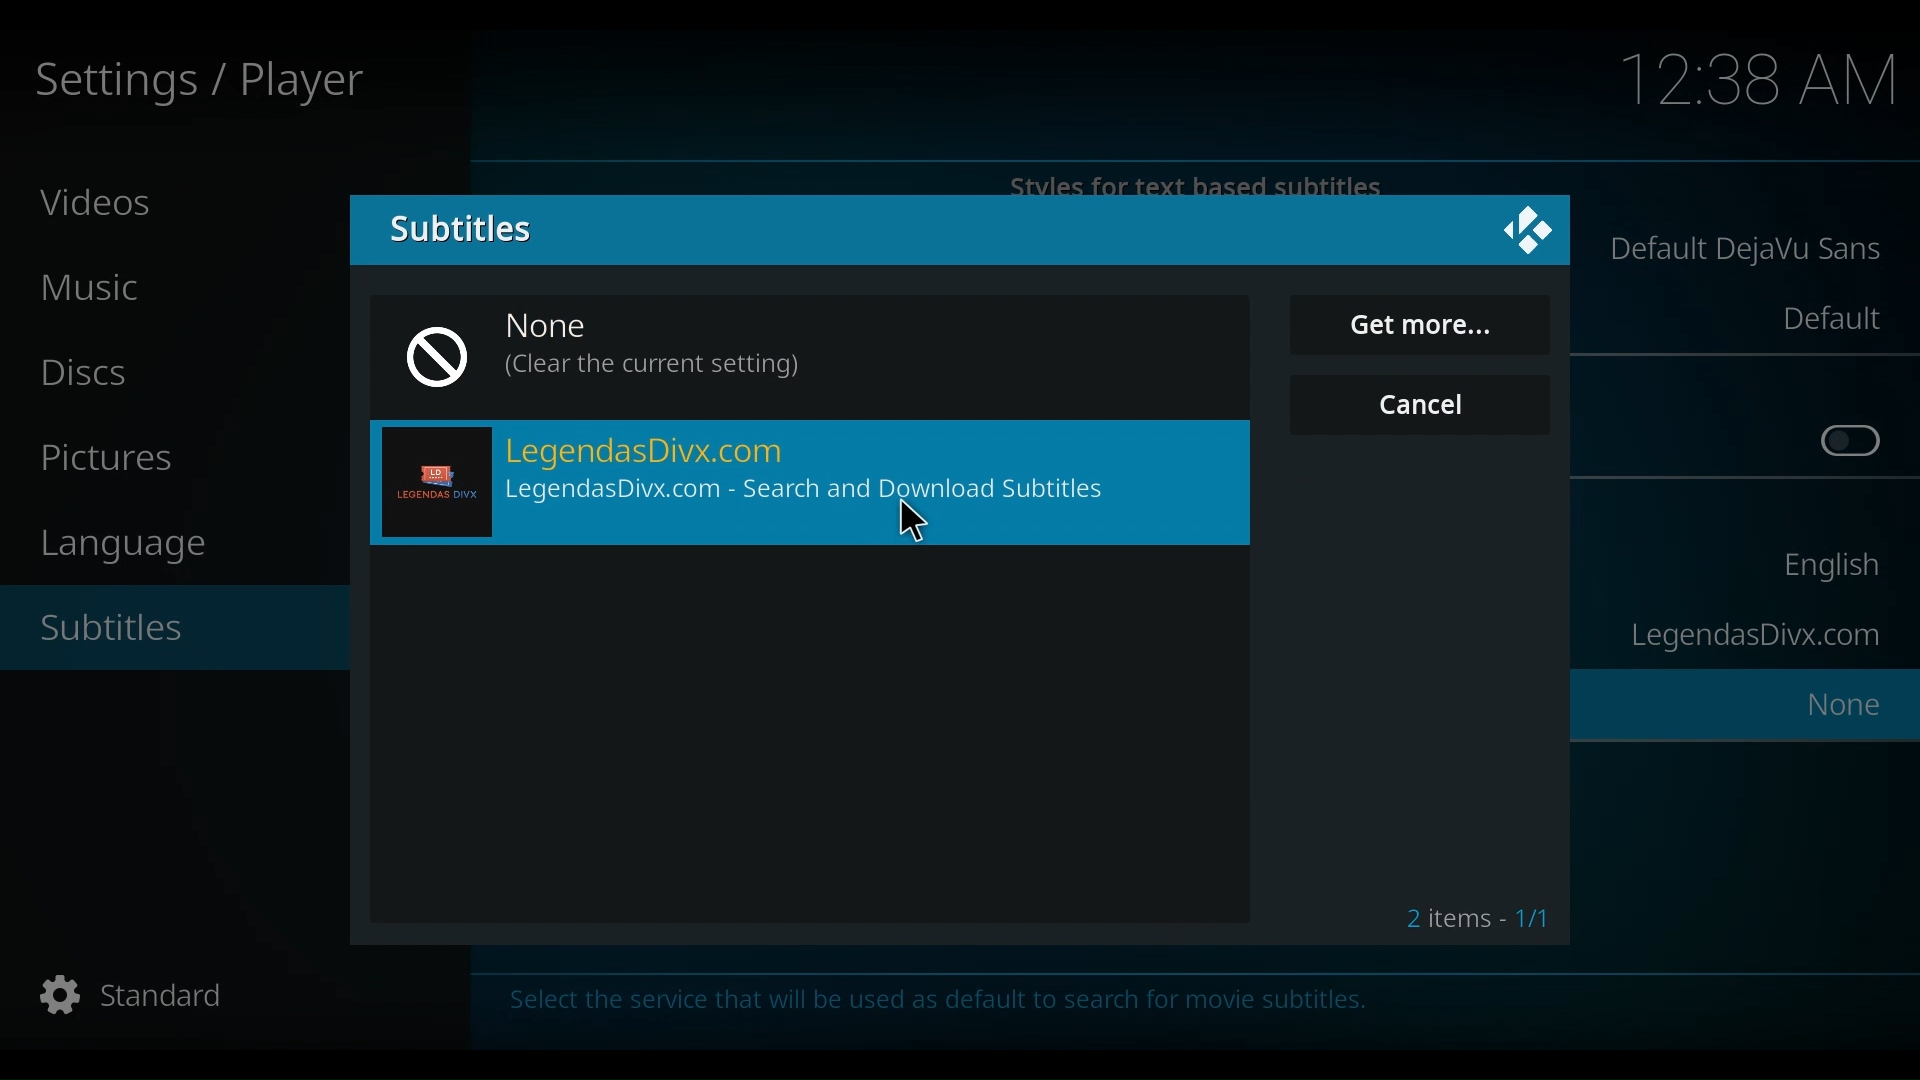 This screenshot has width=1920, height=1080. I want to click on LegendasDivx,com. Search and download subtitles, so click(819, 492).